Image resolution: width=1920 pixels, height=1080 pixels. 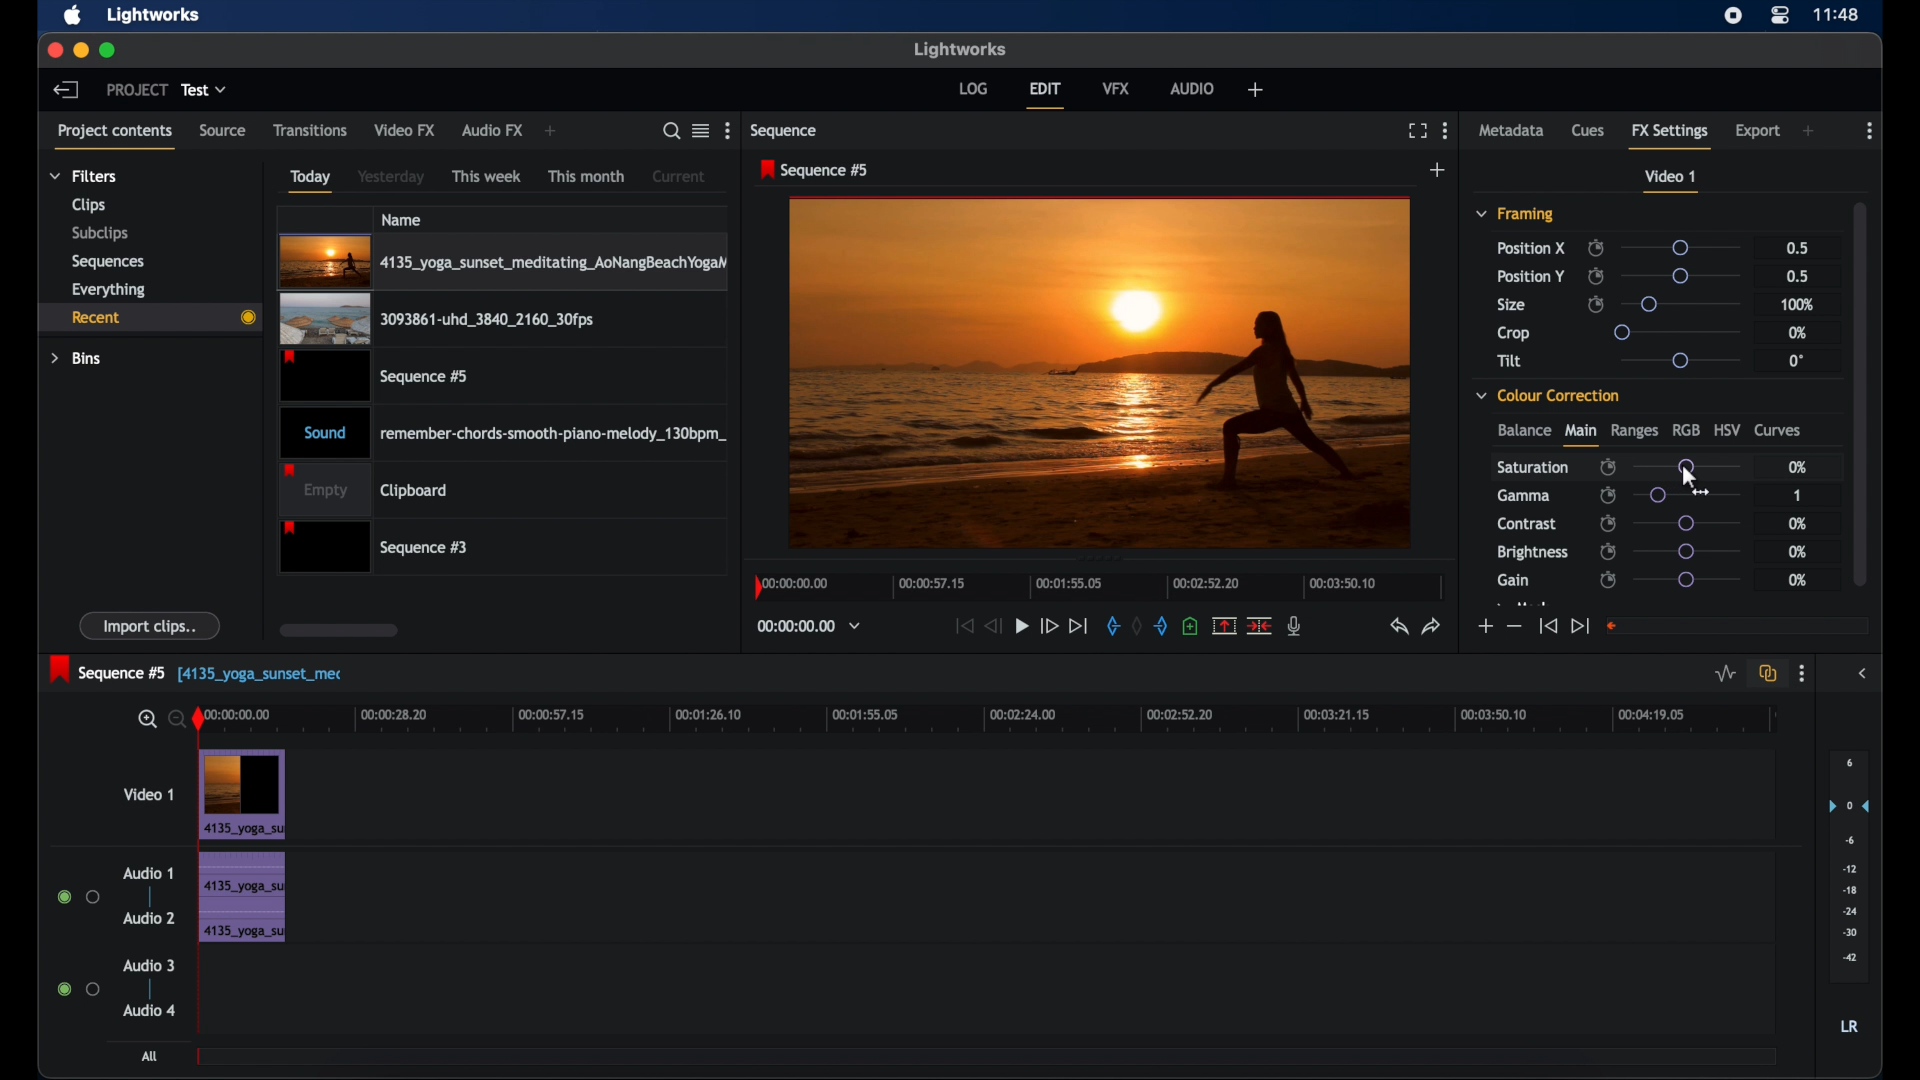 I want to click on log, so click(x=973, y=87).